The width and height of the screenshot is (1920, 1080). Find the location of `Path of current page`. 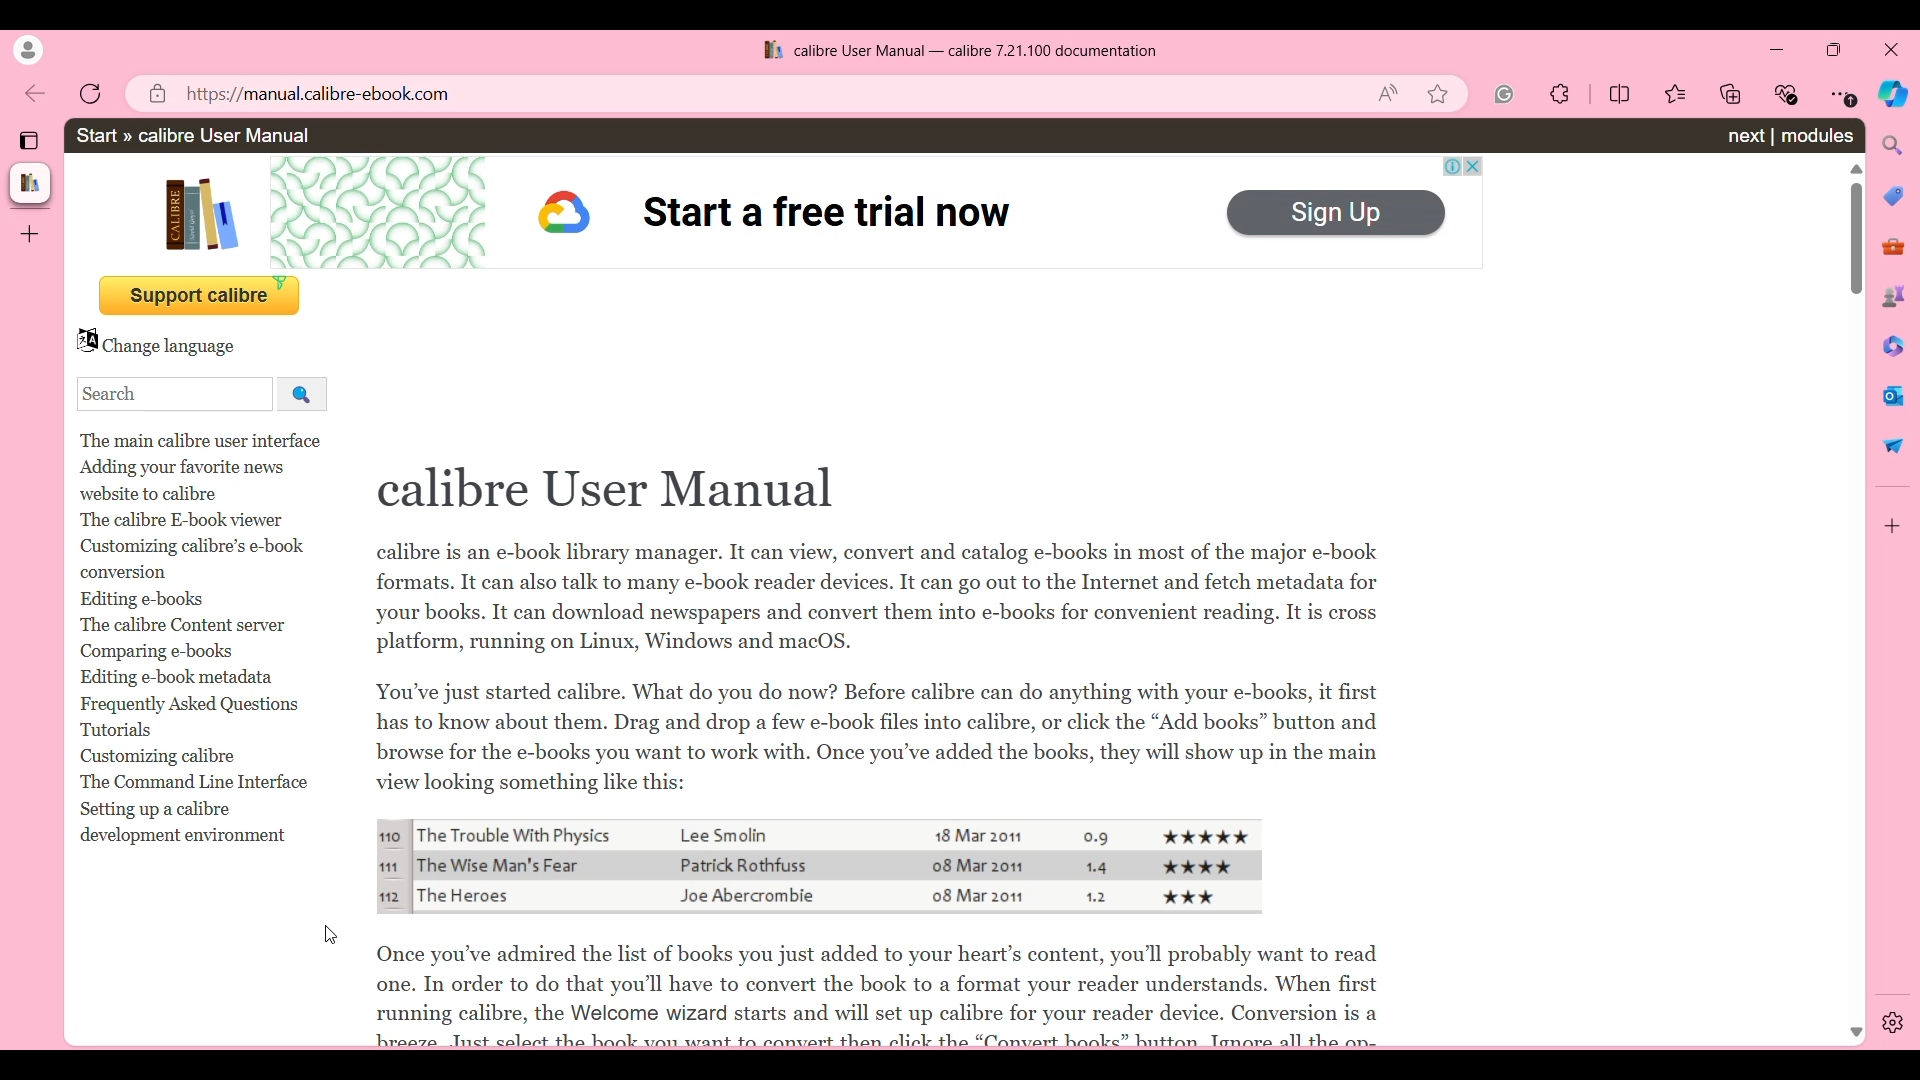

Path of current page is located at coordinates (191, 135).